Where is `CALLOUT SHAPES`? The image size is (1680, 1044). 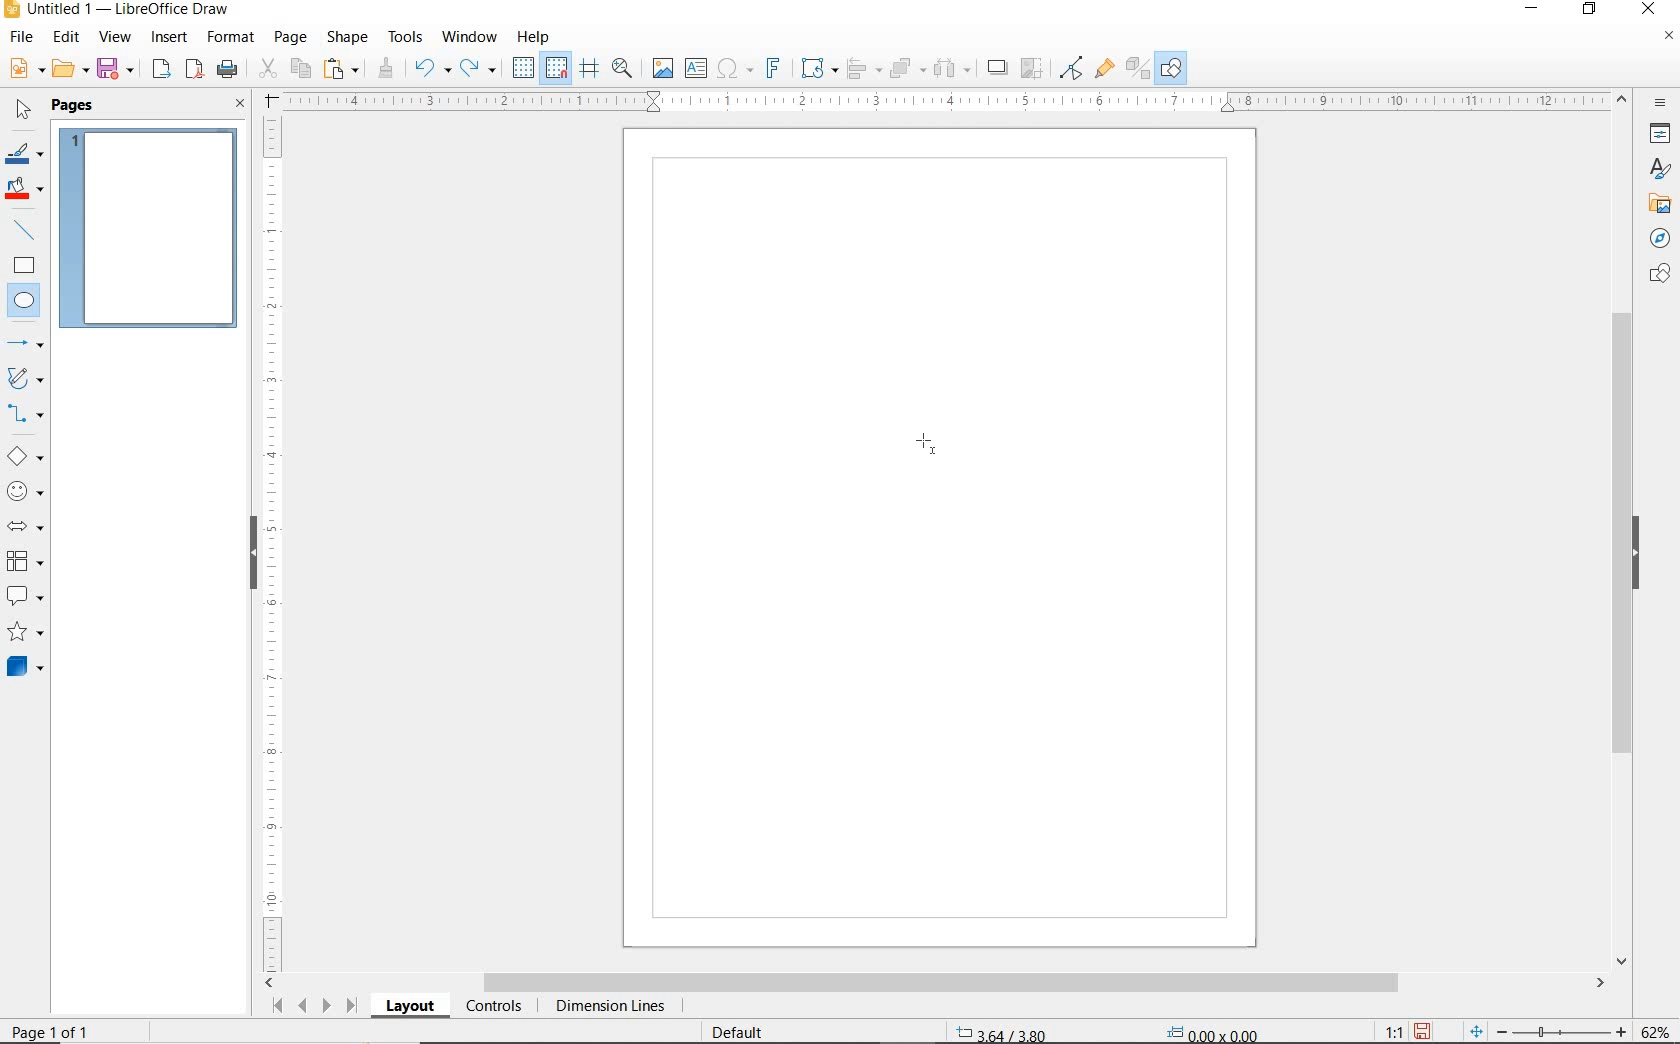 CALLOUT SHAPES is located at coordinates (24, 597).